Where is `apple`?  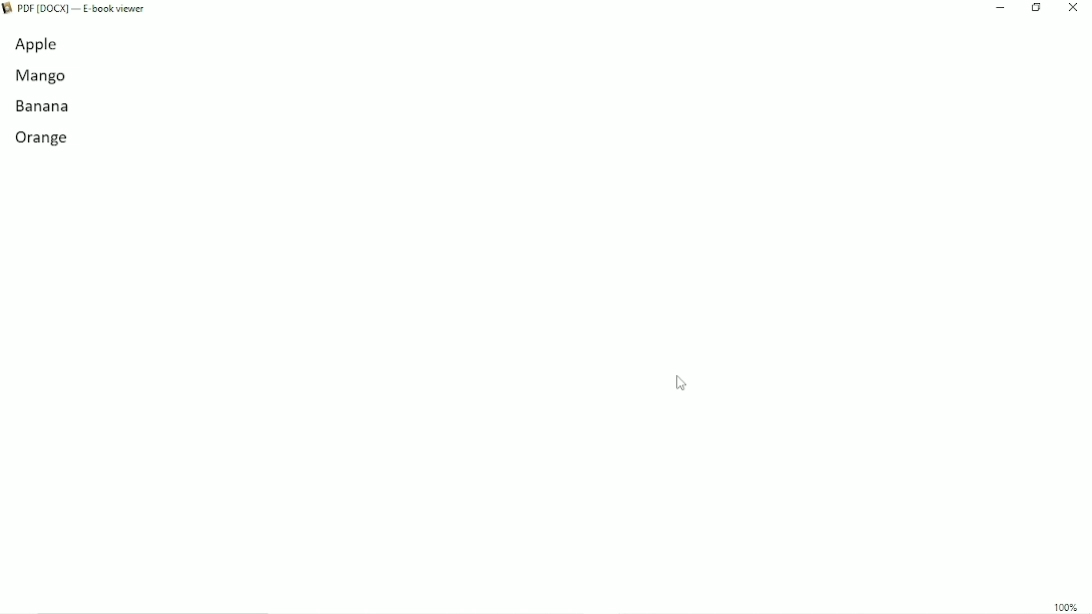 apple is located at coordinates (37, 45).